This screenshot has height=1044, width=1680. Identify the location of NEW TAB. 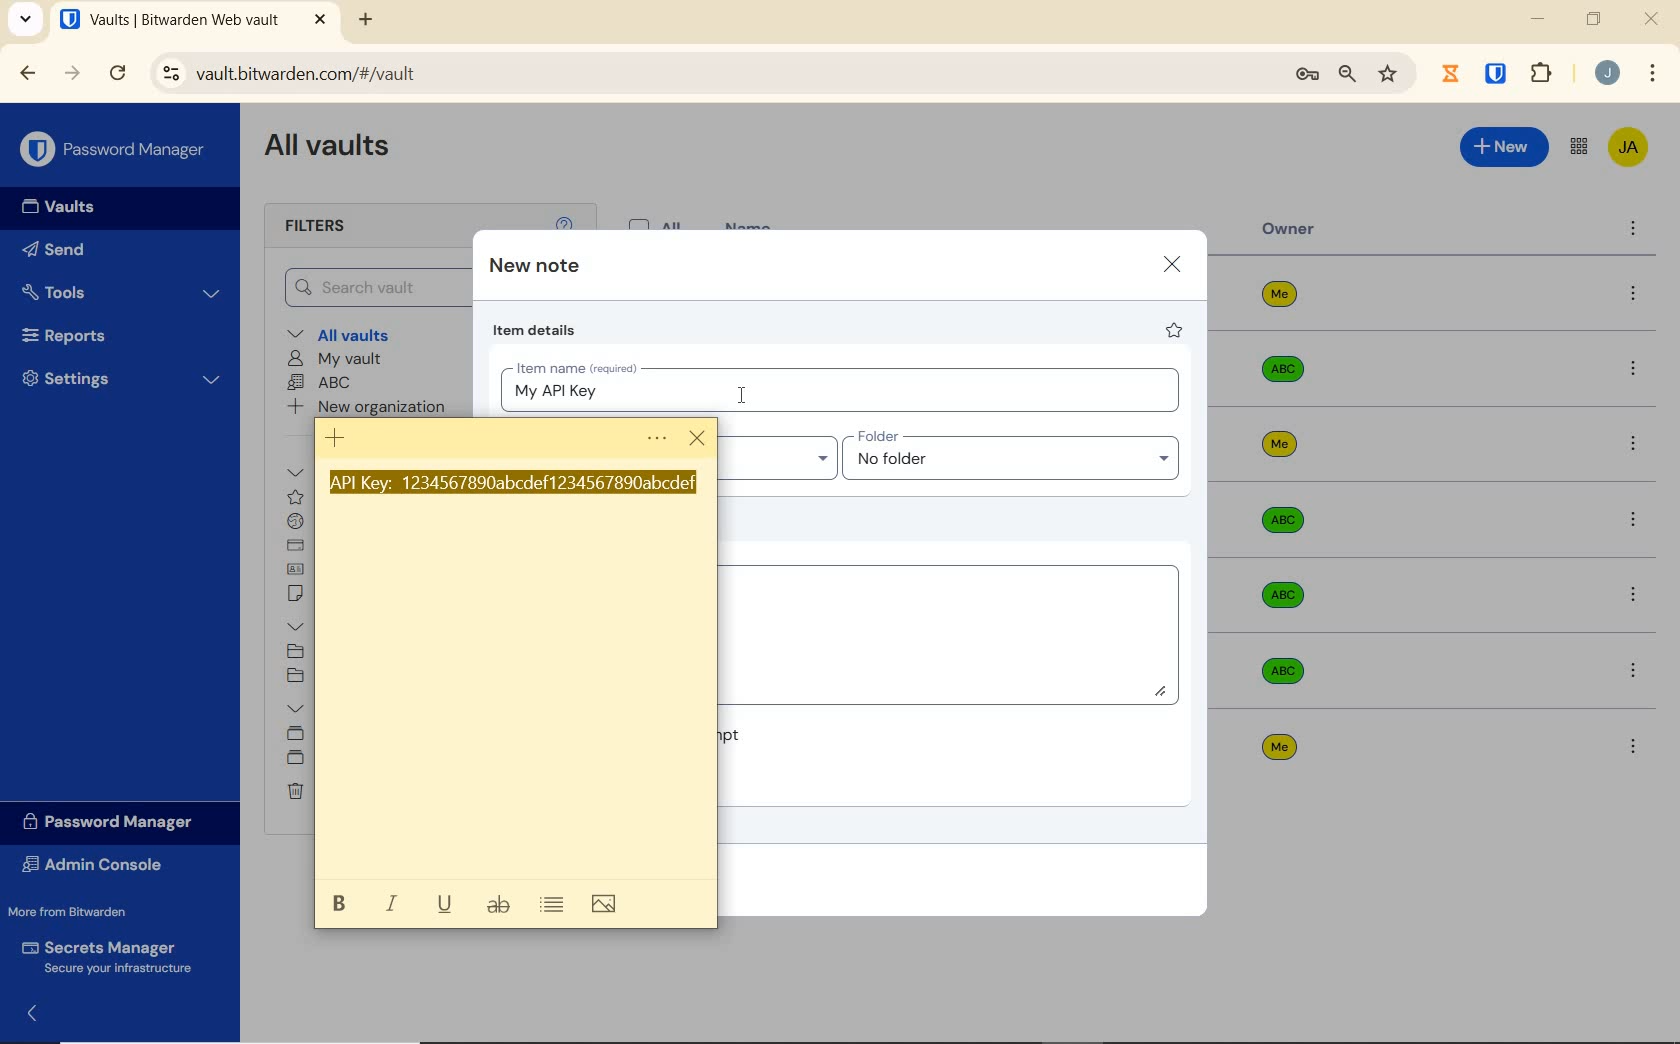
(368, 20).